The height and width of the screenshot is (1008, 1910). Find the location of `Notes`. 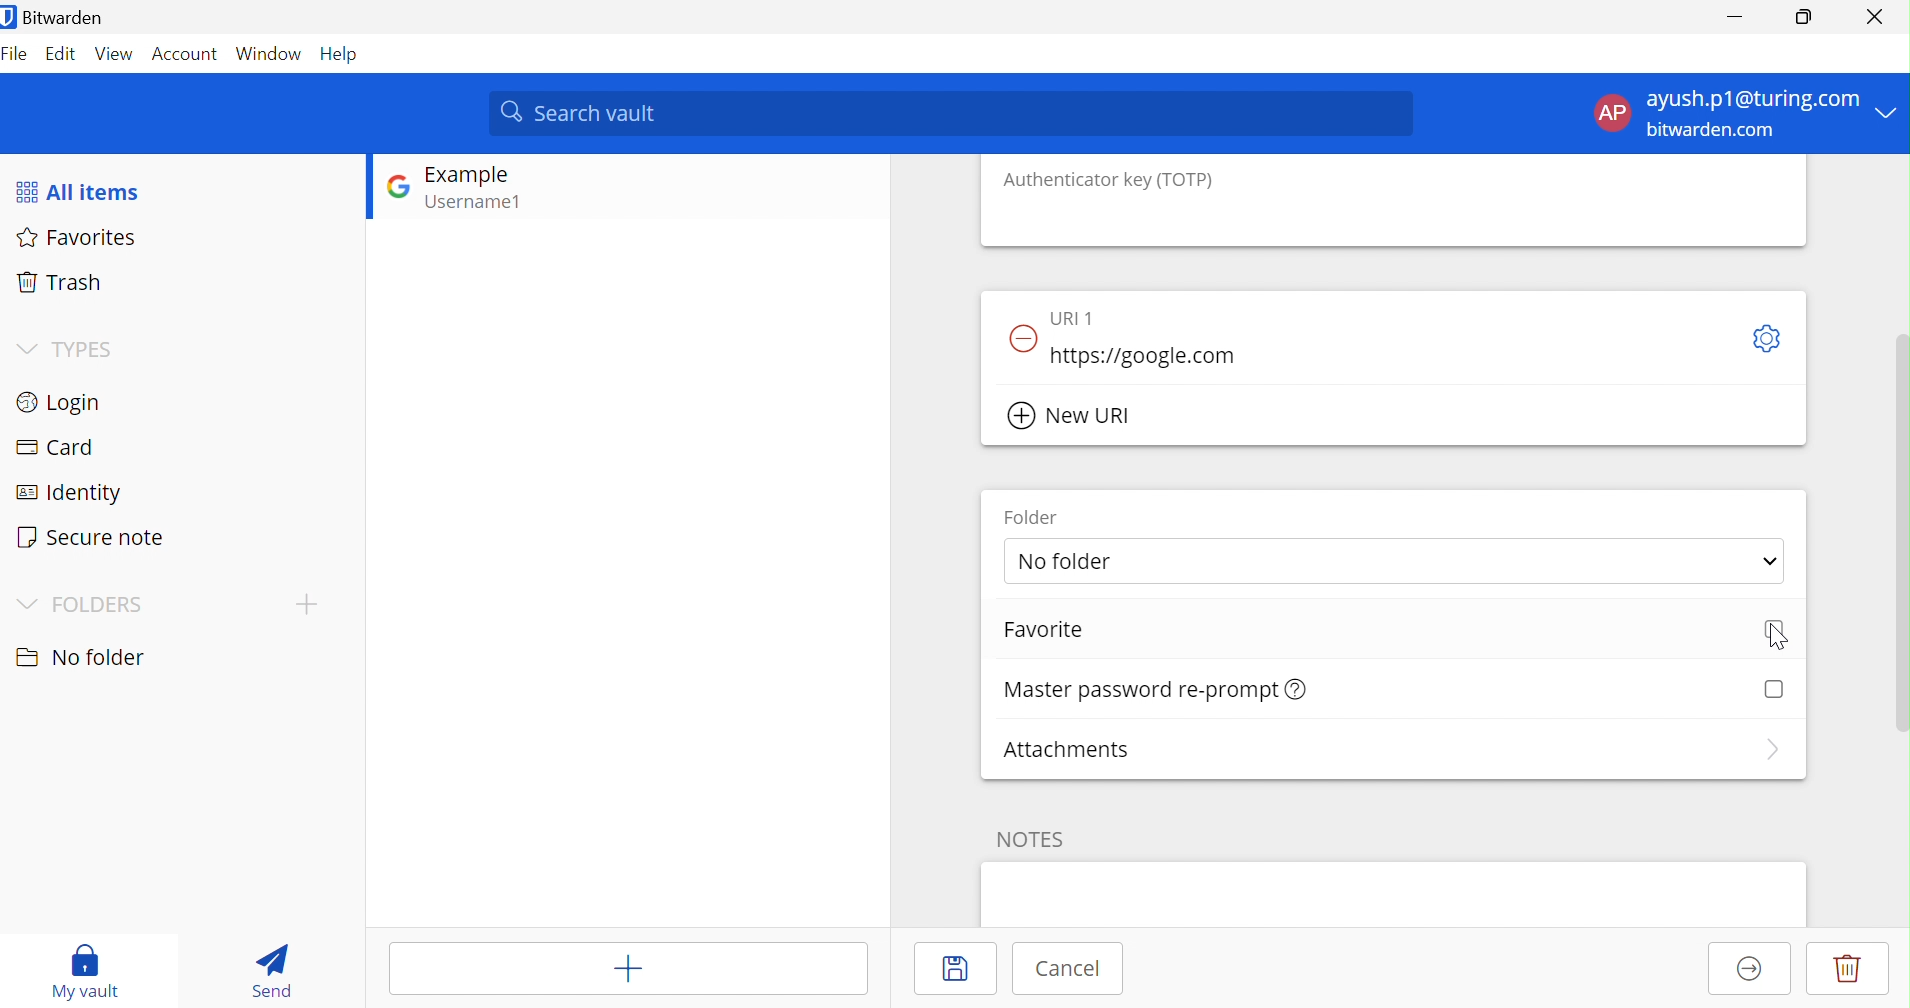

Notes is located at coordinates (1032, 838).